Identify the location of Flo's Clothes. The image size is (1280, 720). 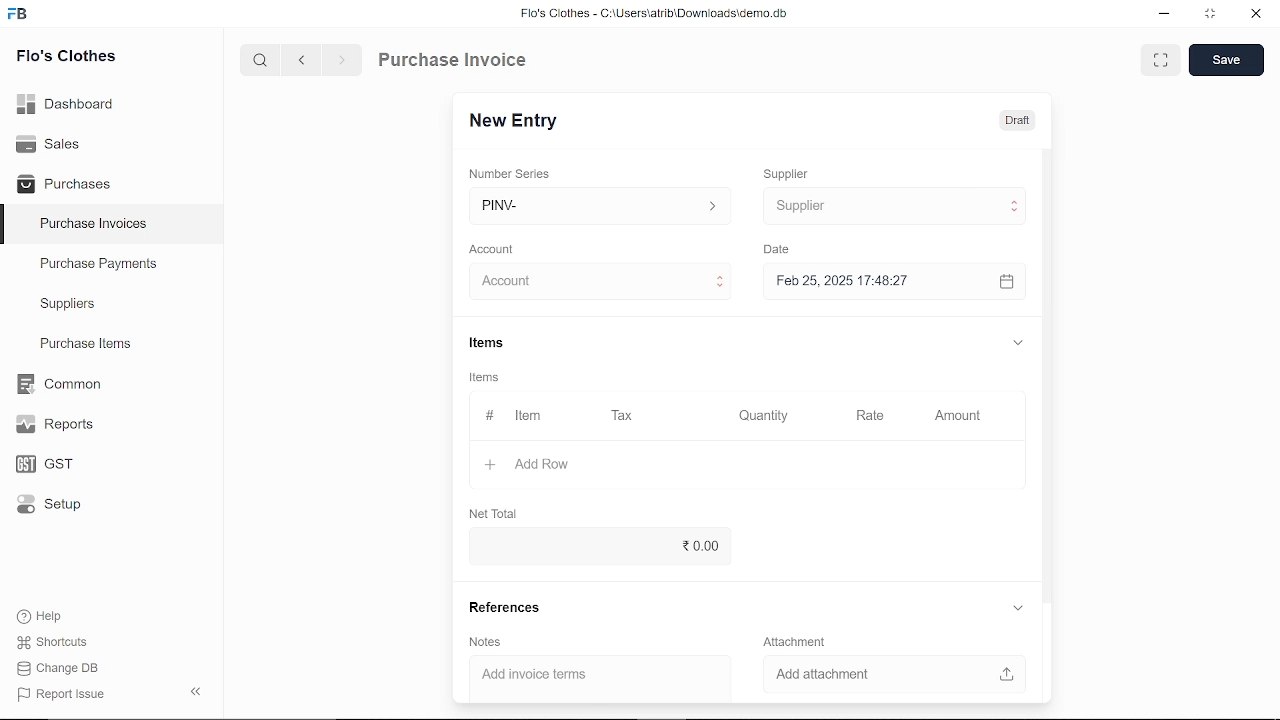
(66, 57).